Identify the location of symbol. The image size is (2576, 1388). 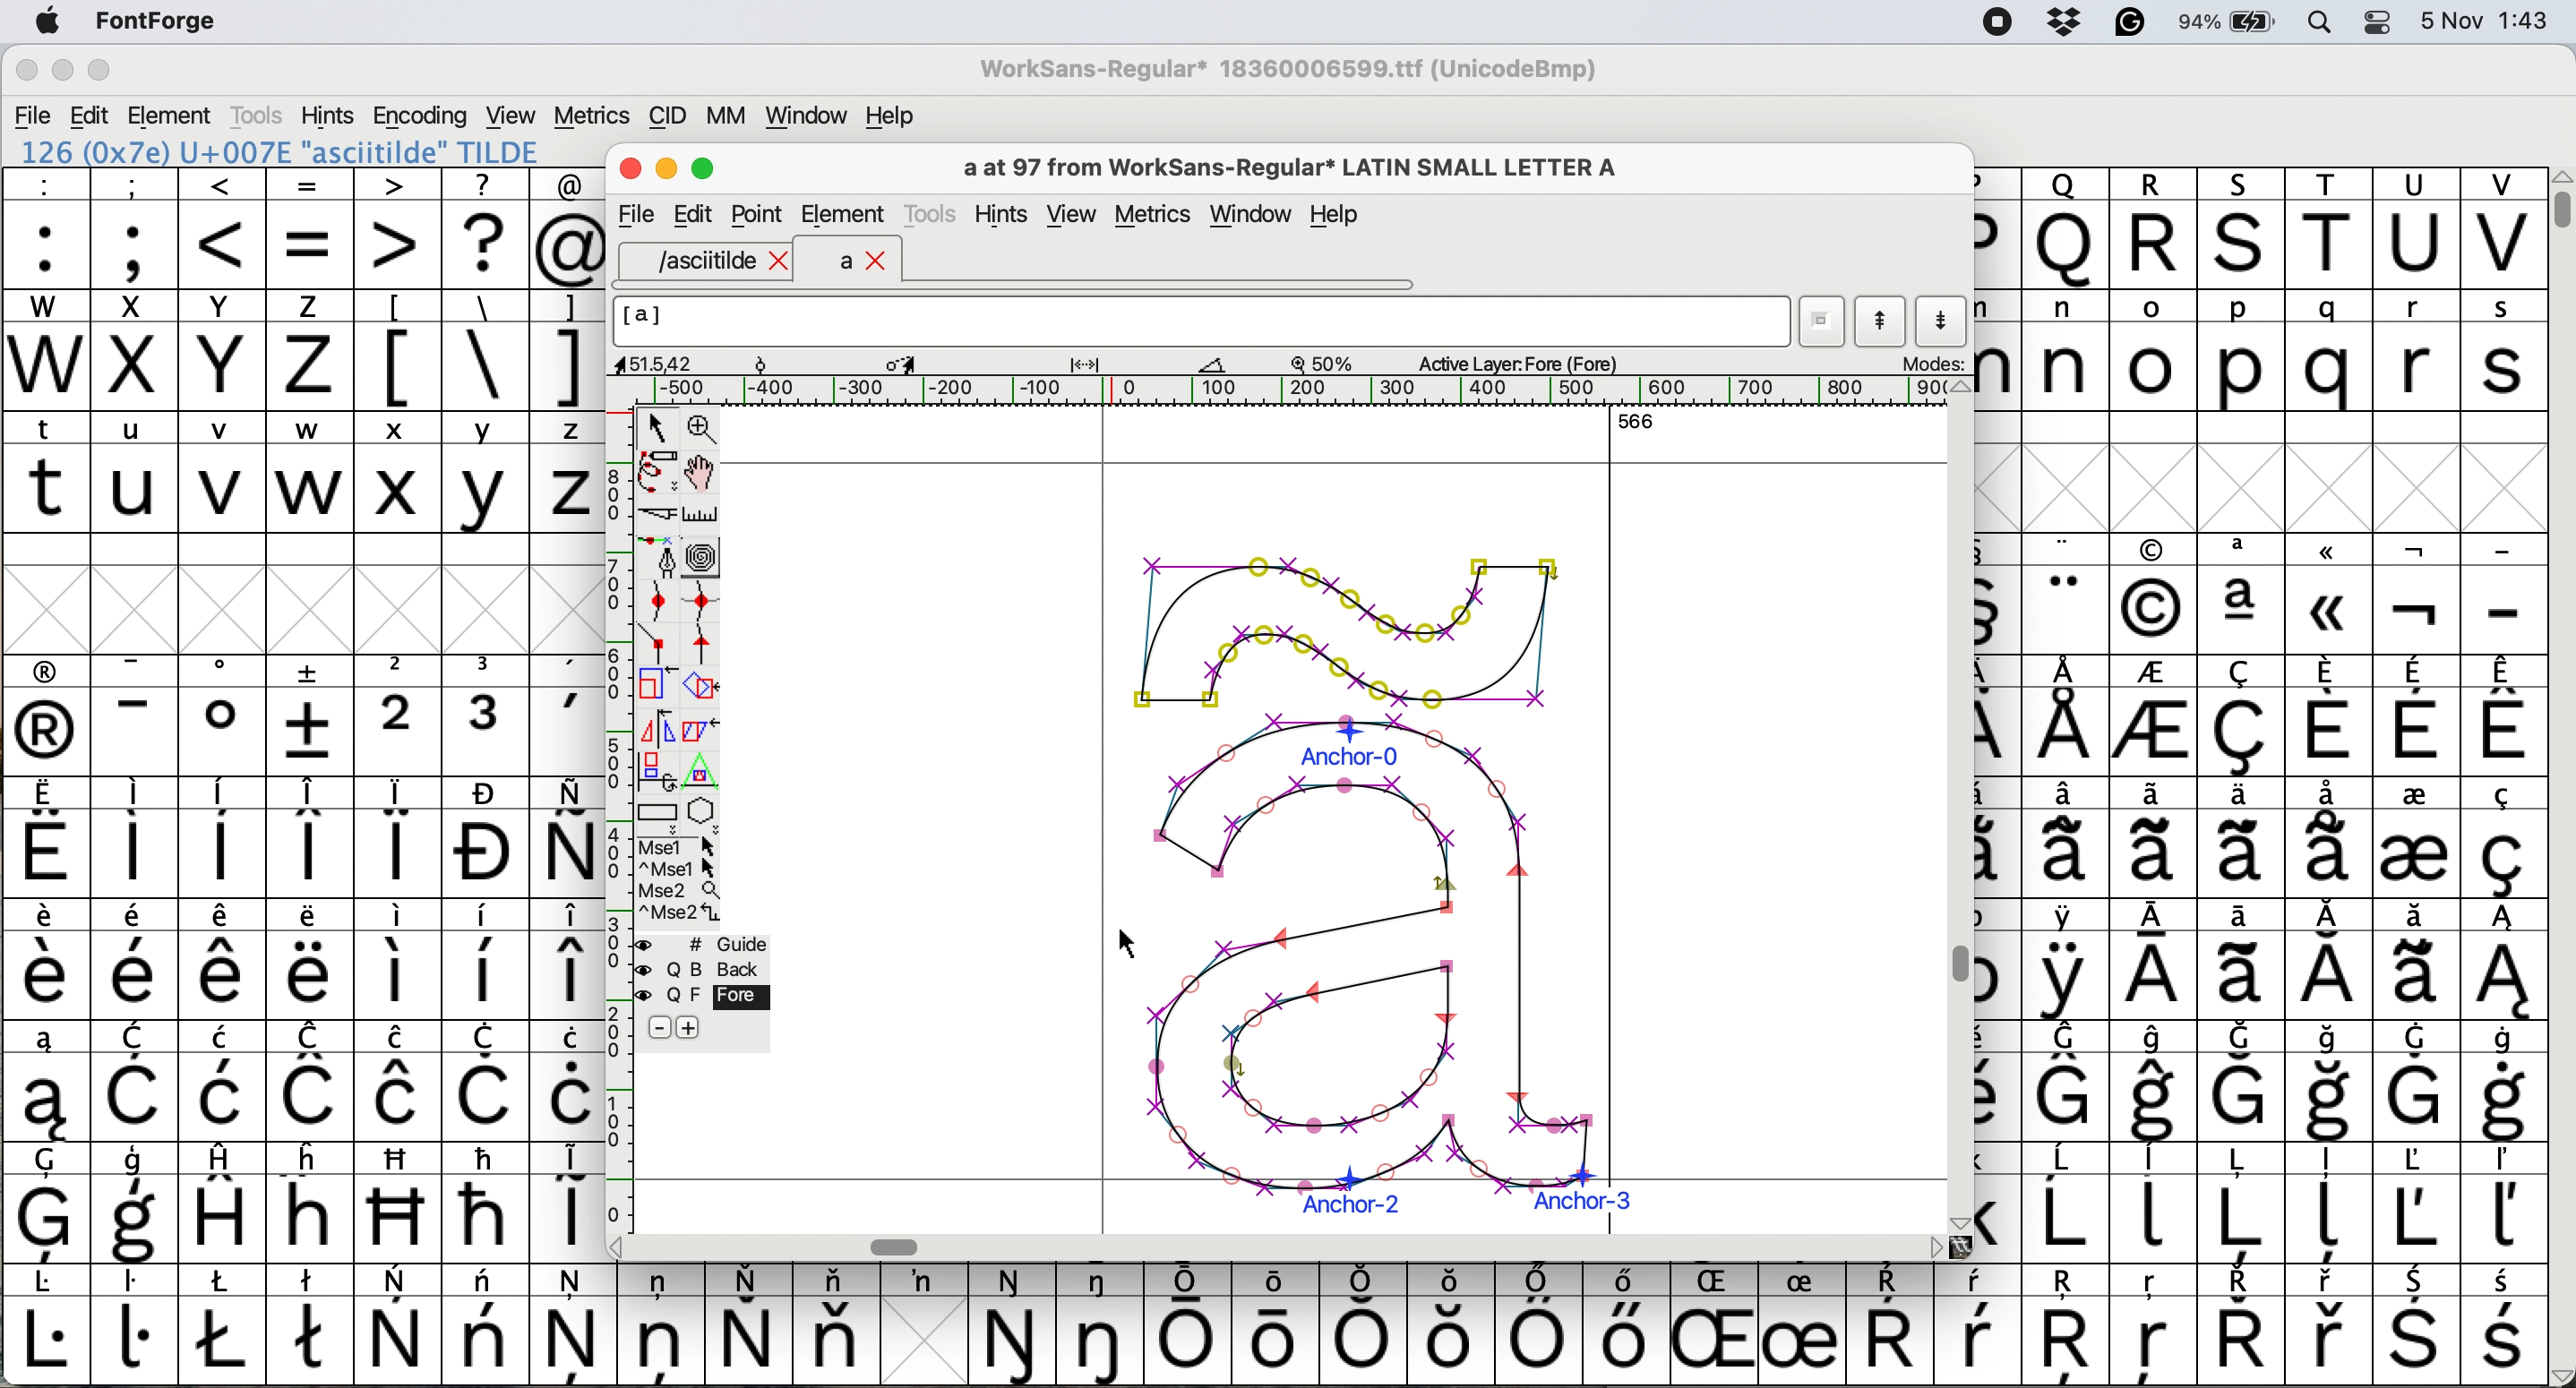
(399, 958).